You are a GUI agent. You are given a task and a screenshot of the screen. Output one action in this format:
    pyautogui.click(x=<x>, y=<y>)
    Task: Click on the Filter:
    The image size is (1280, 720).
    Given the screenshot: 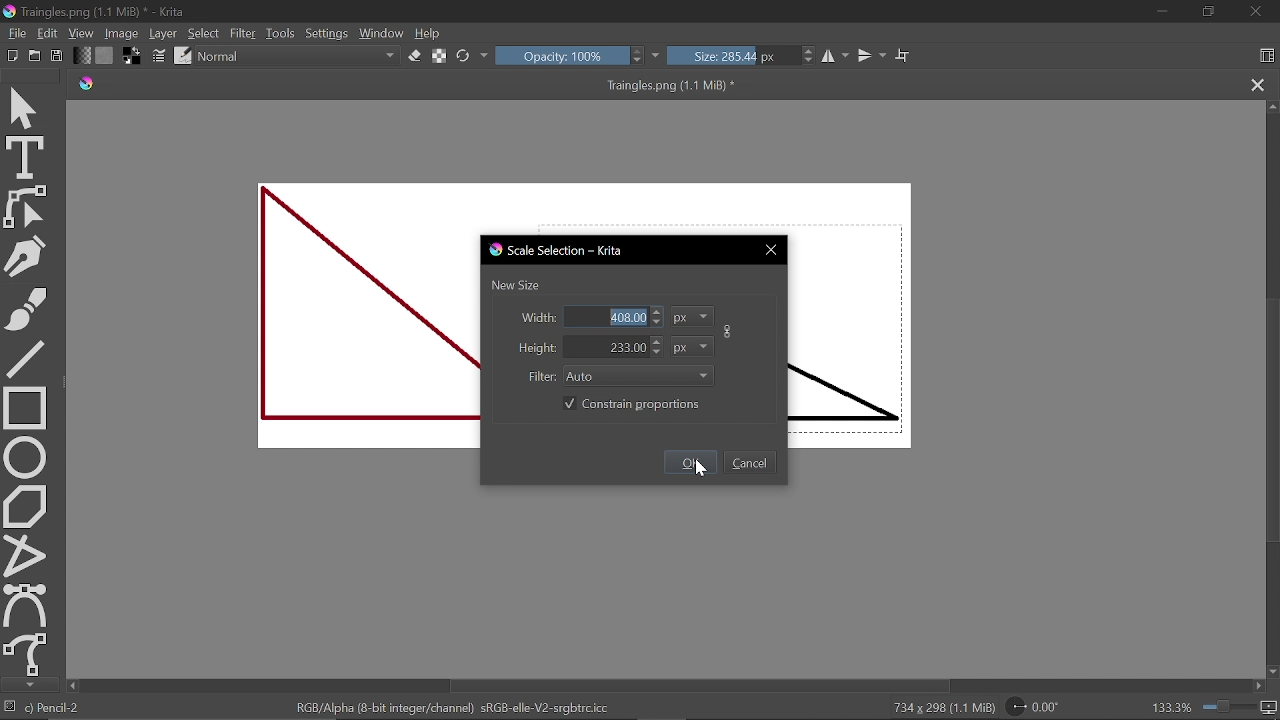 What is the action you would take?
    pyautogui.click(x=540, y=378)
    